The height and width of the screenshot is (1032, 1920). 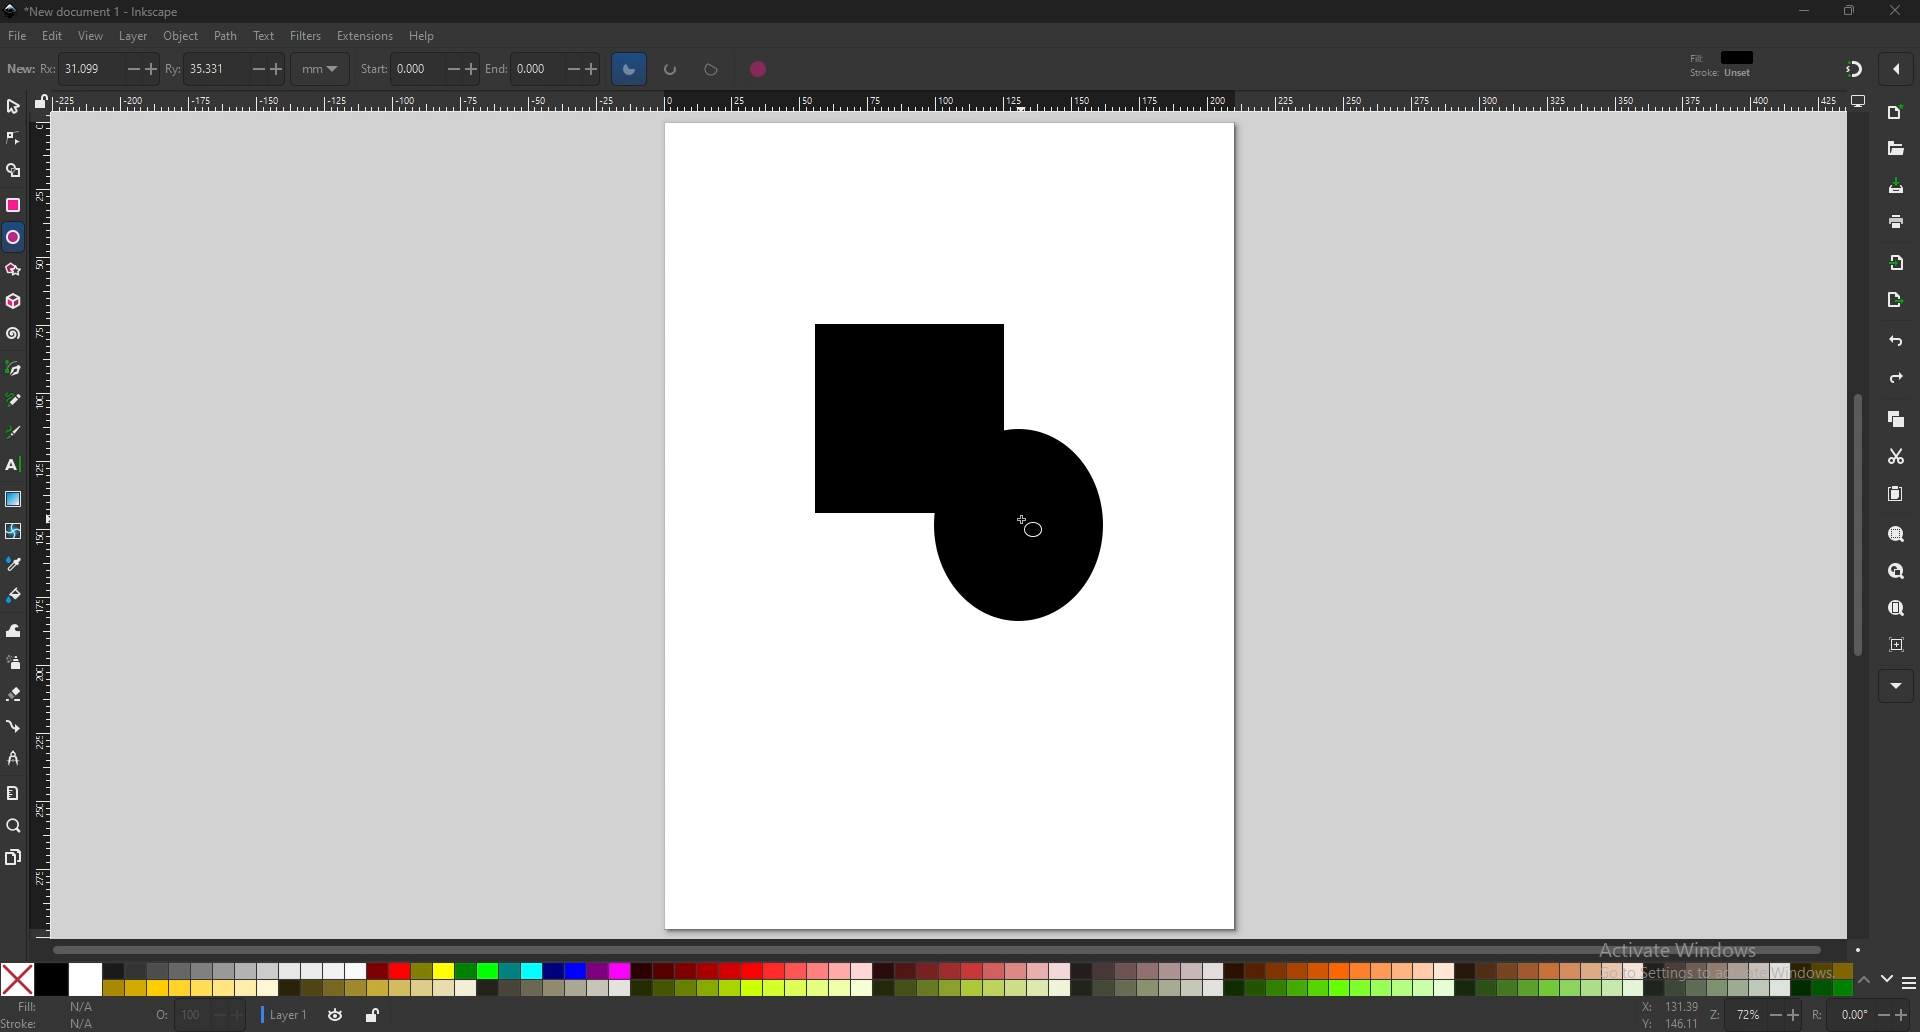 What do you see at coordinates (1854, 524) in the screenshot?
I see `scroll bar` at bounding box center [1854, 524].